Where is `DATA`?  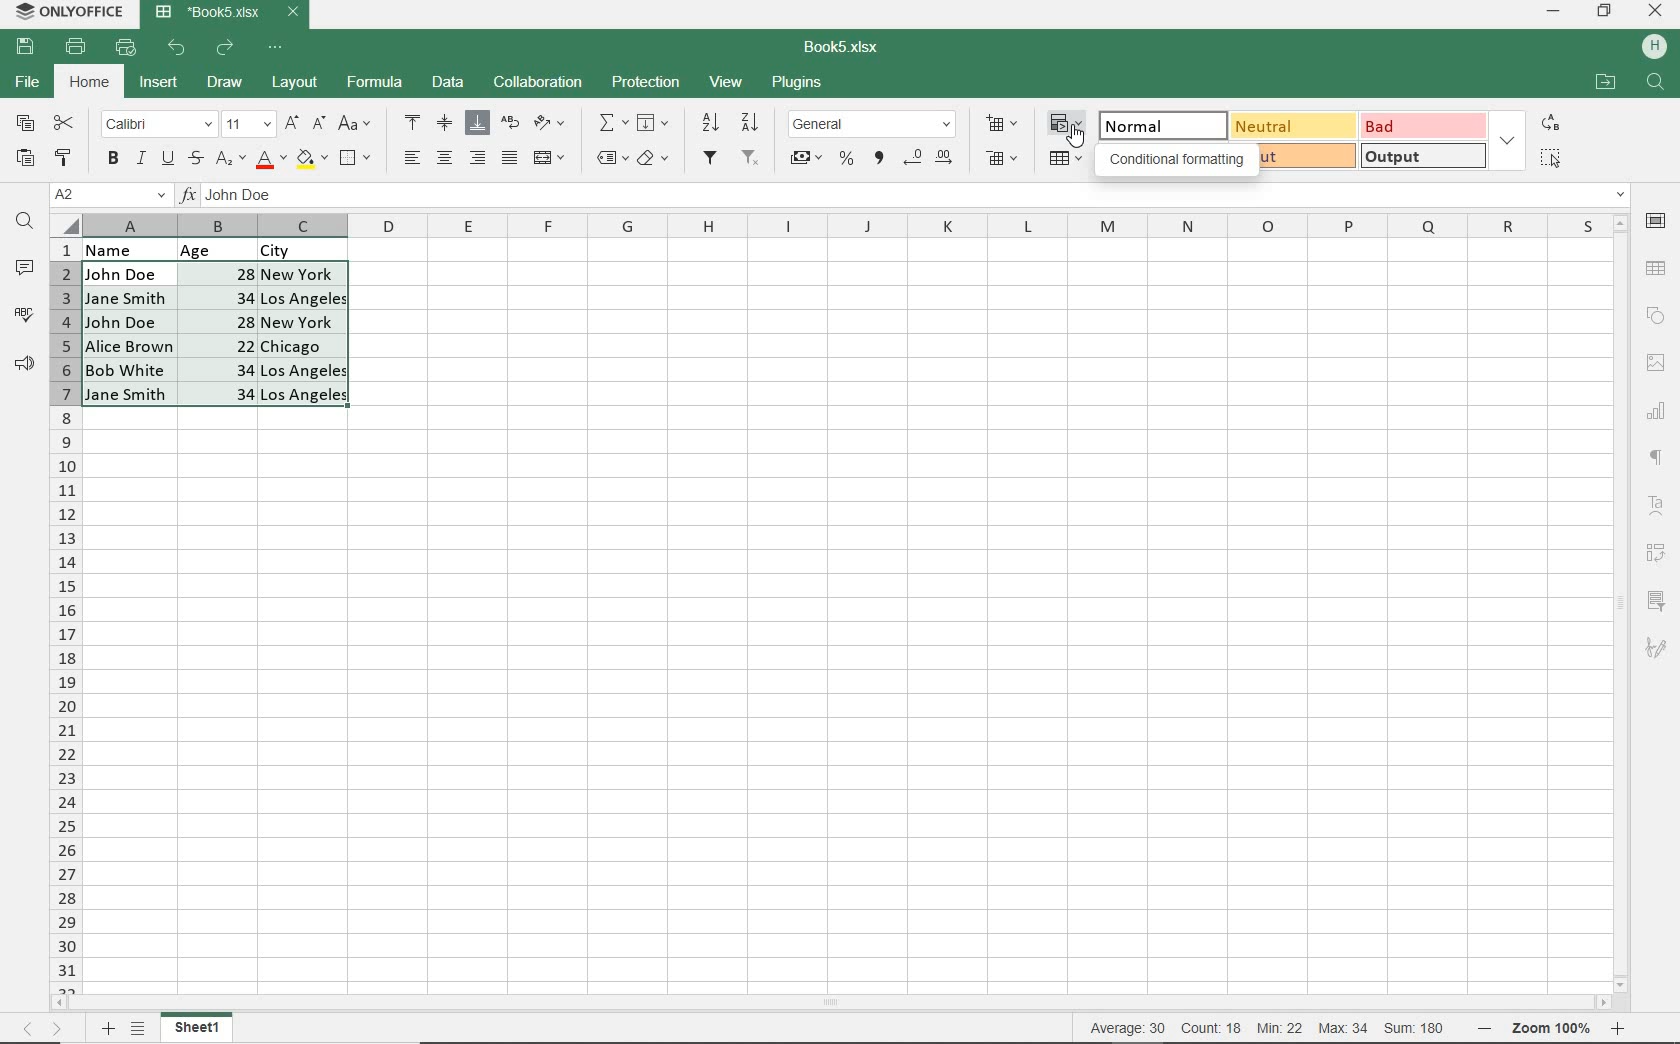 DATA is located at coordinates (231, 248).